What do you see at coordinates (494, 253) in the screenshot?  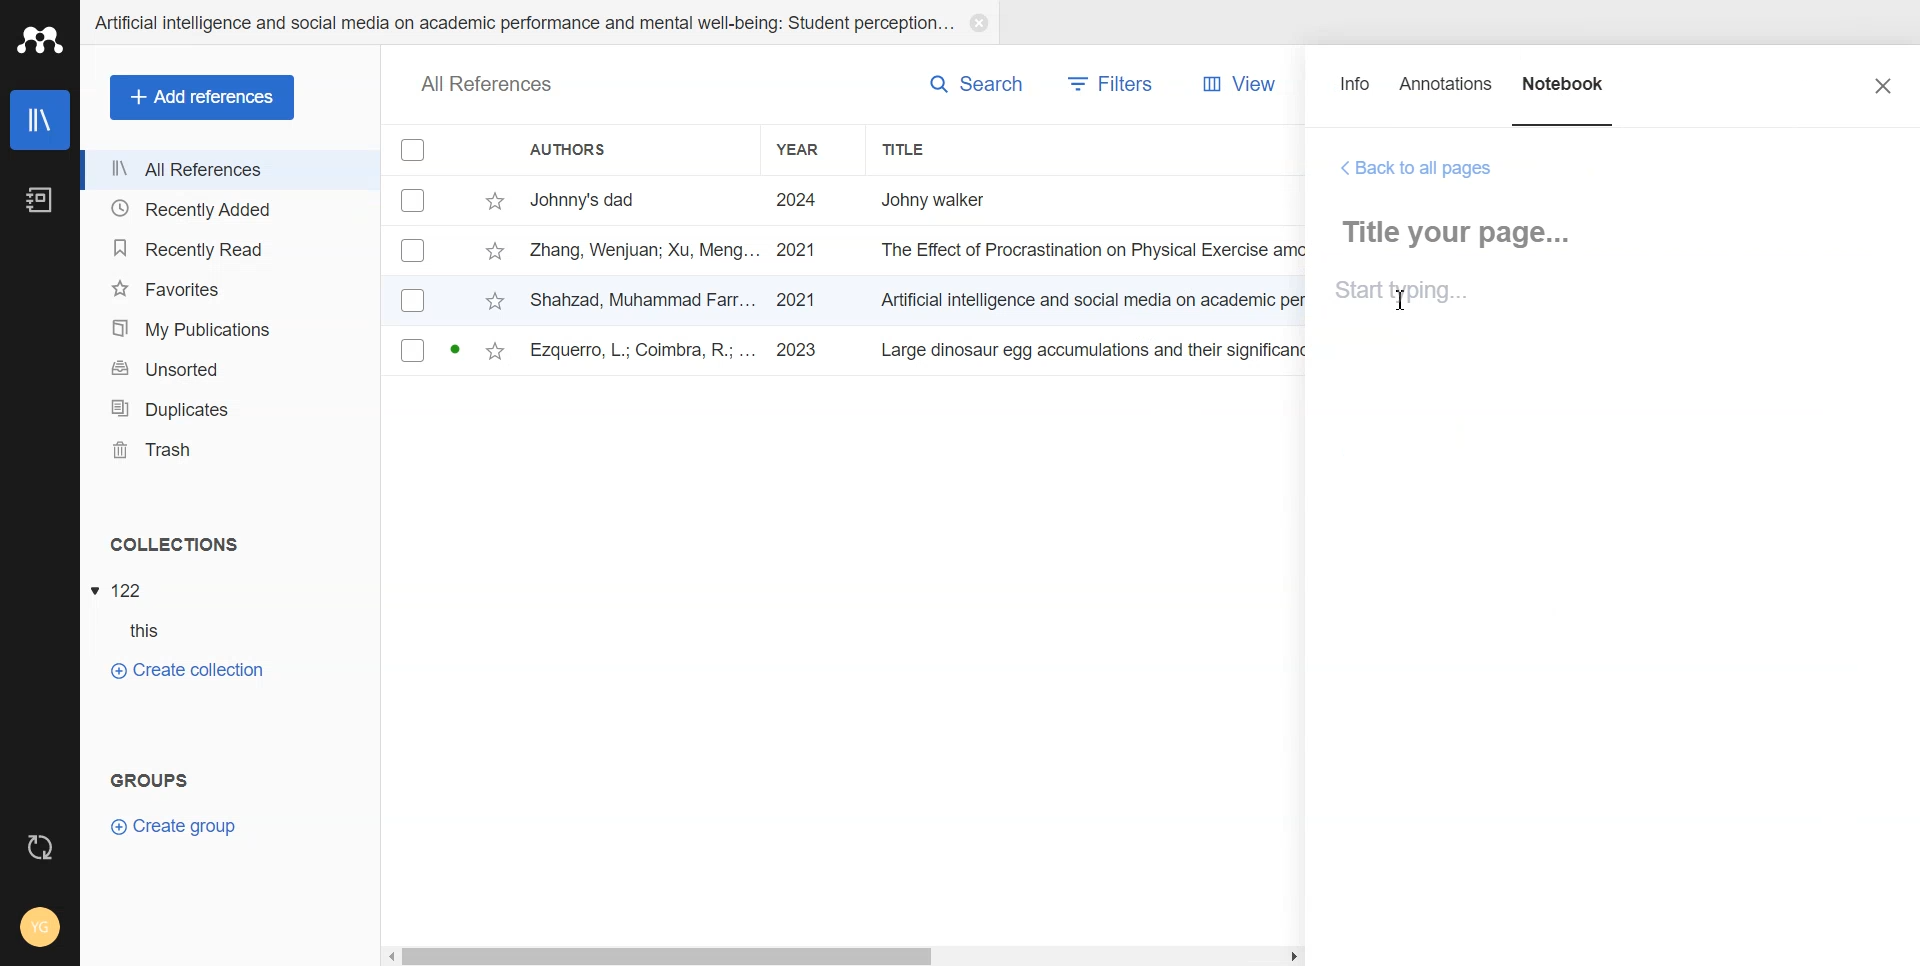 I see `star` at bounding box center [494, 253].